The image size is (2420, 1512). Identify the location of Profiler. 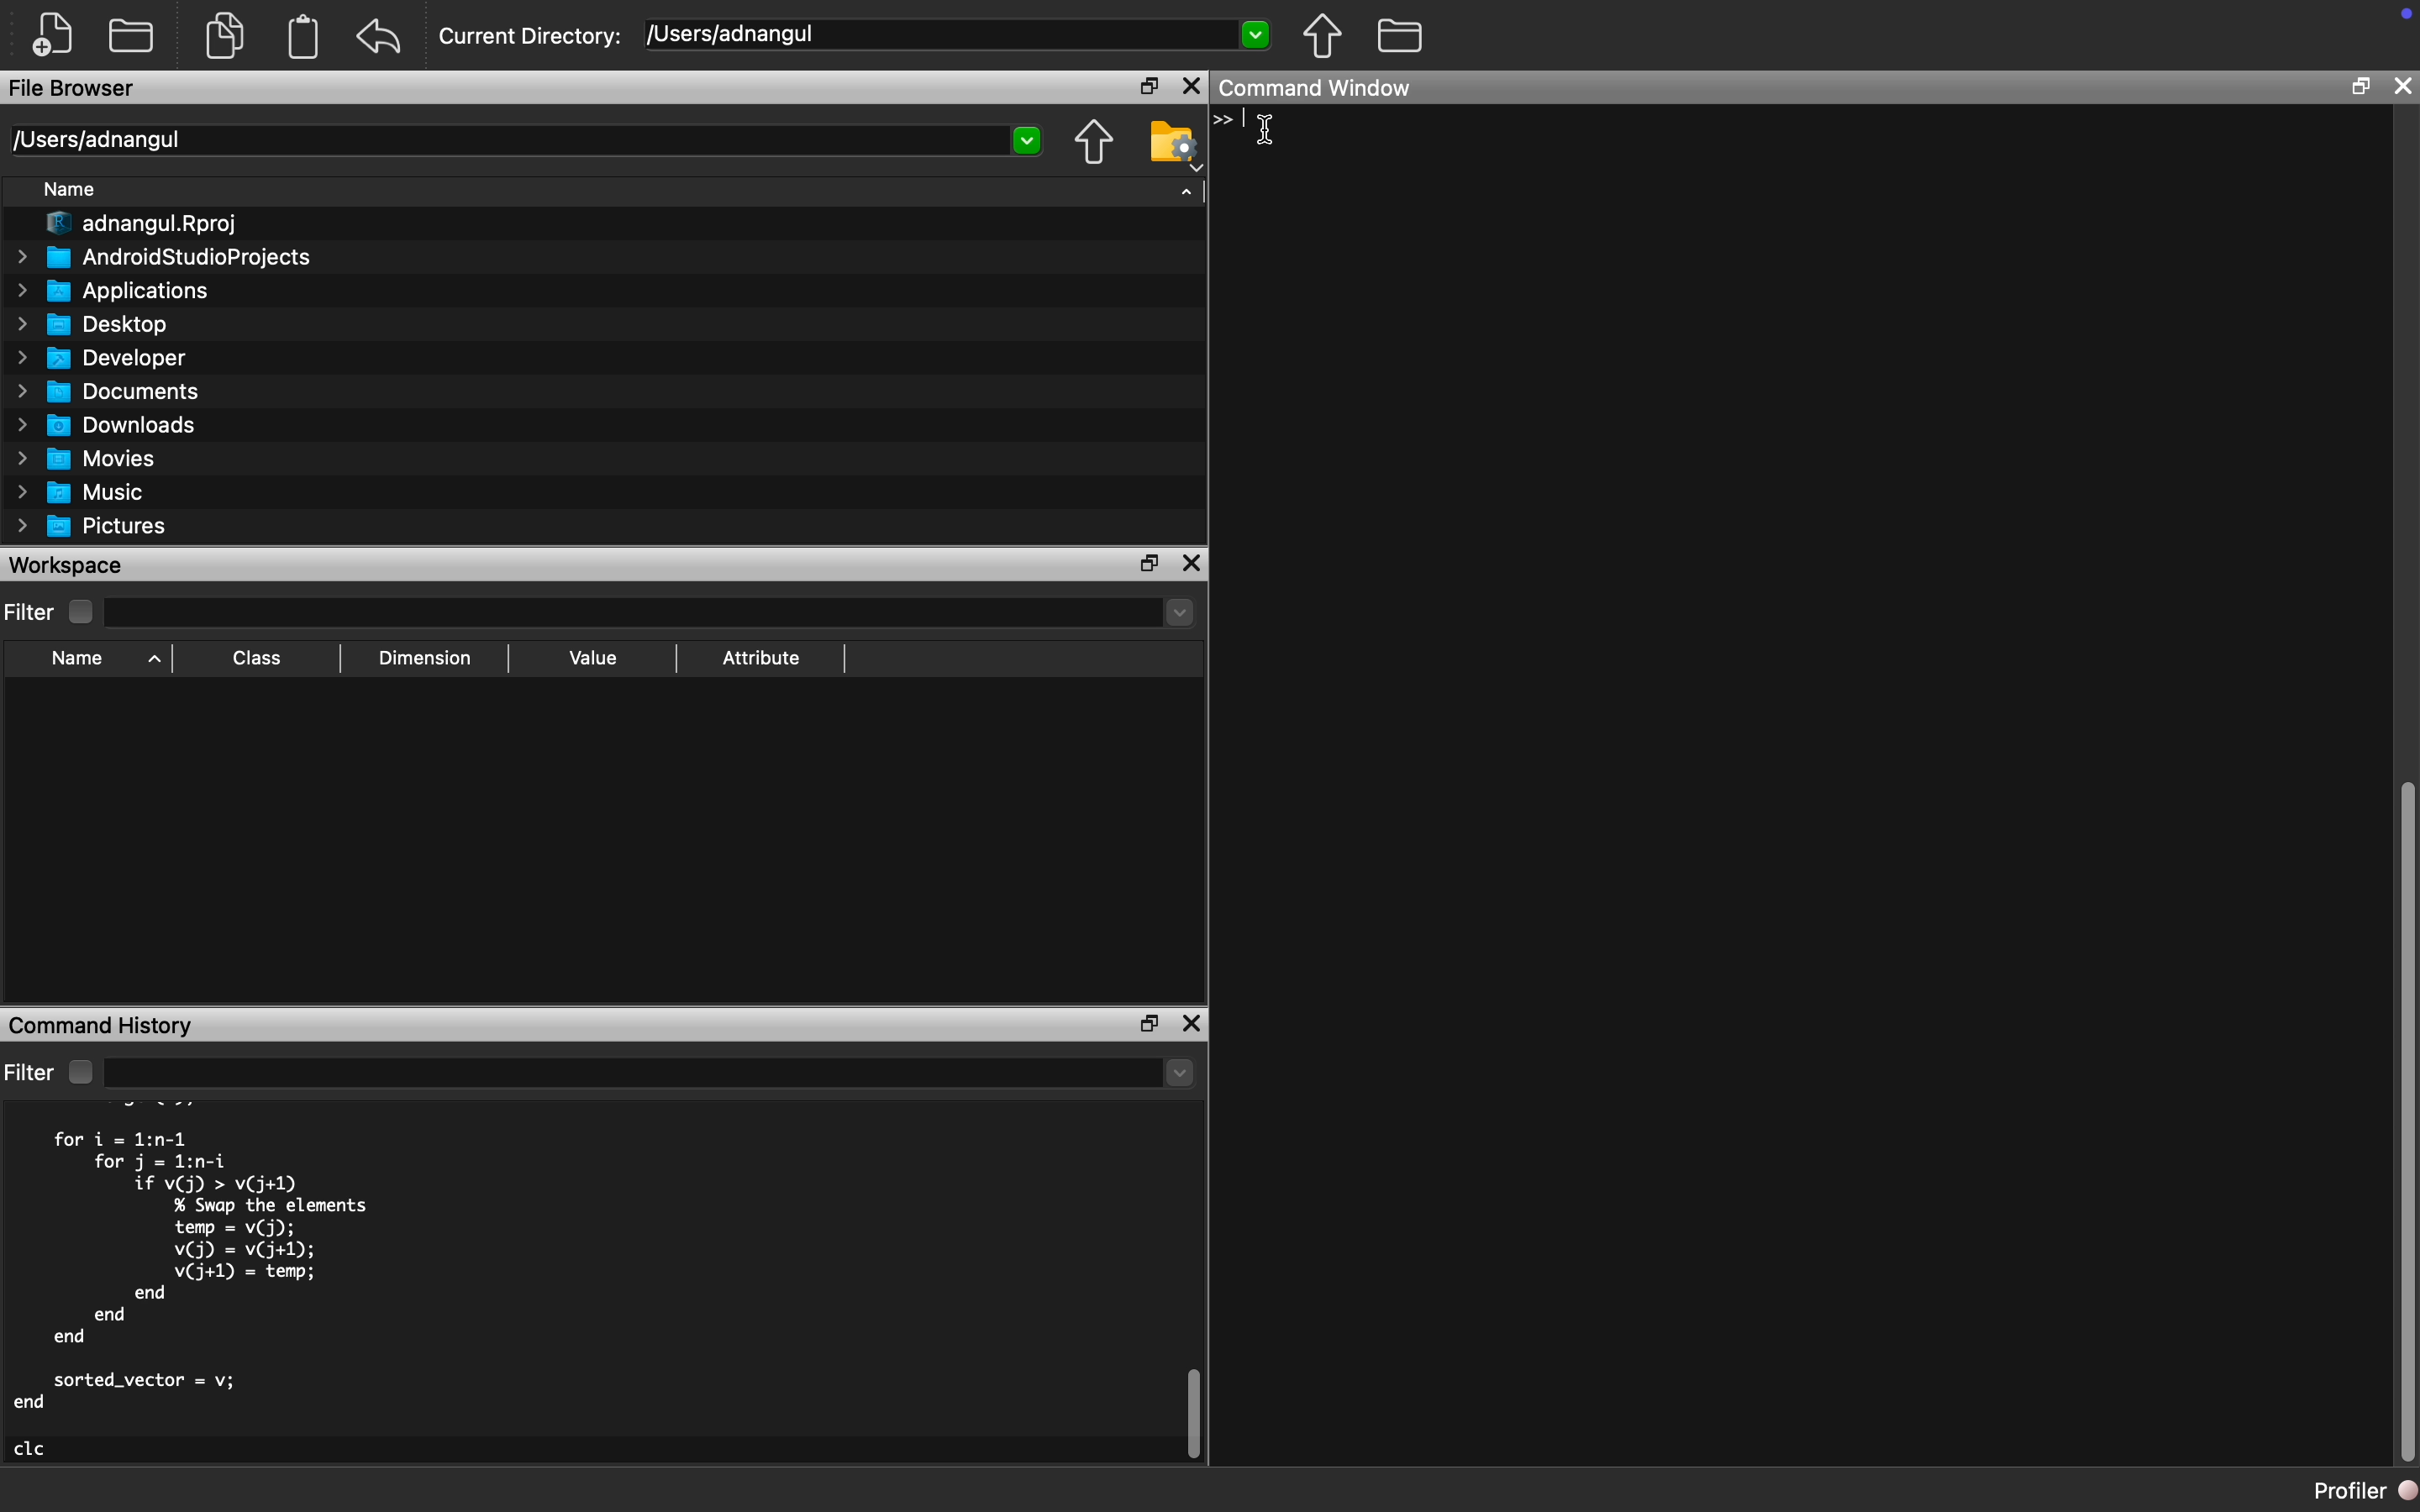
(2365, 1490).